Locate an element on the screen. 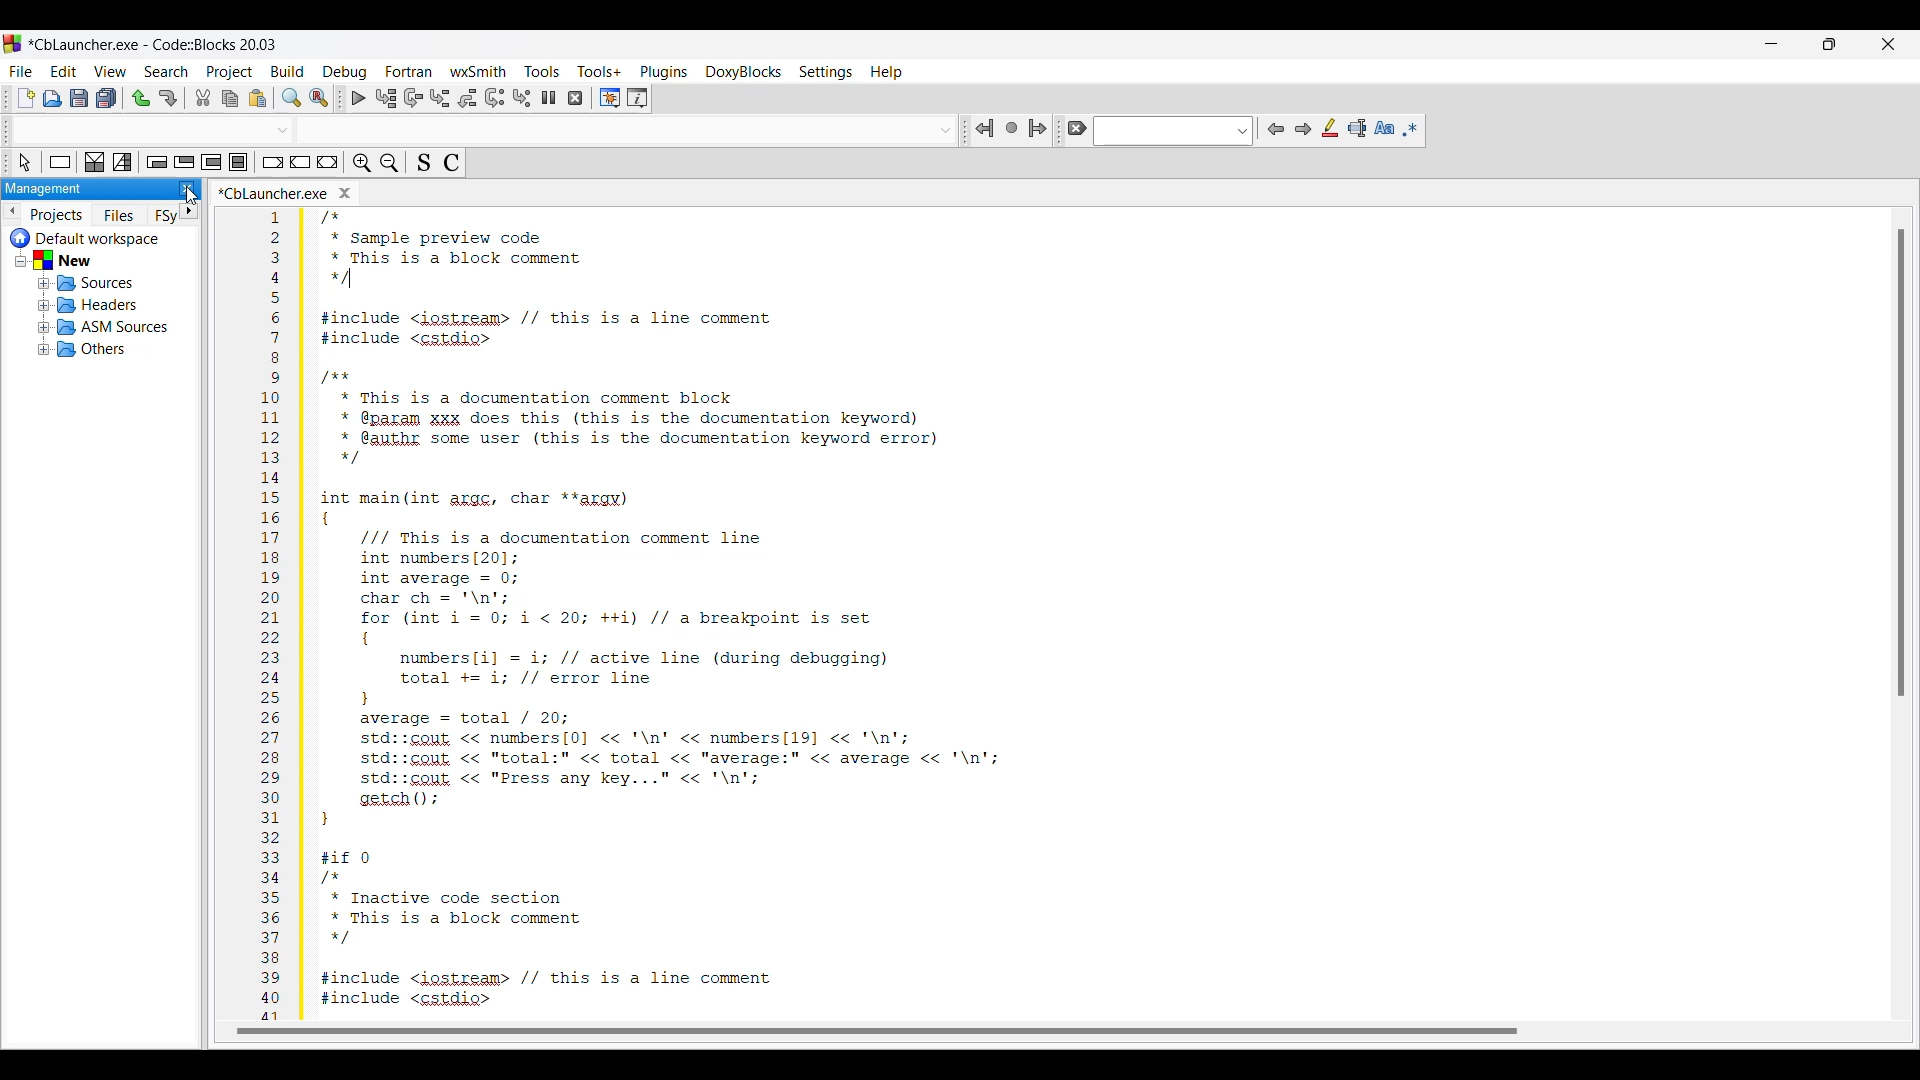  numbers  is located at coordinates (273, 613).